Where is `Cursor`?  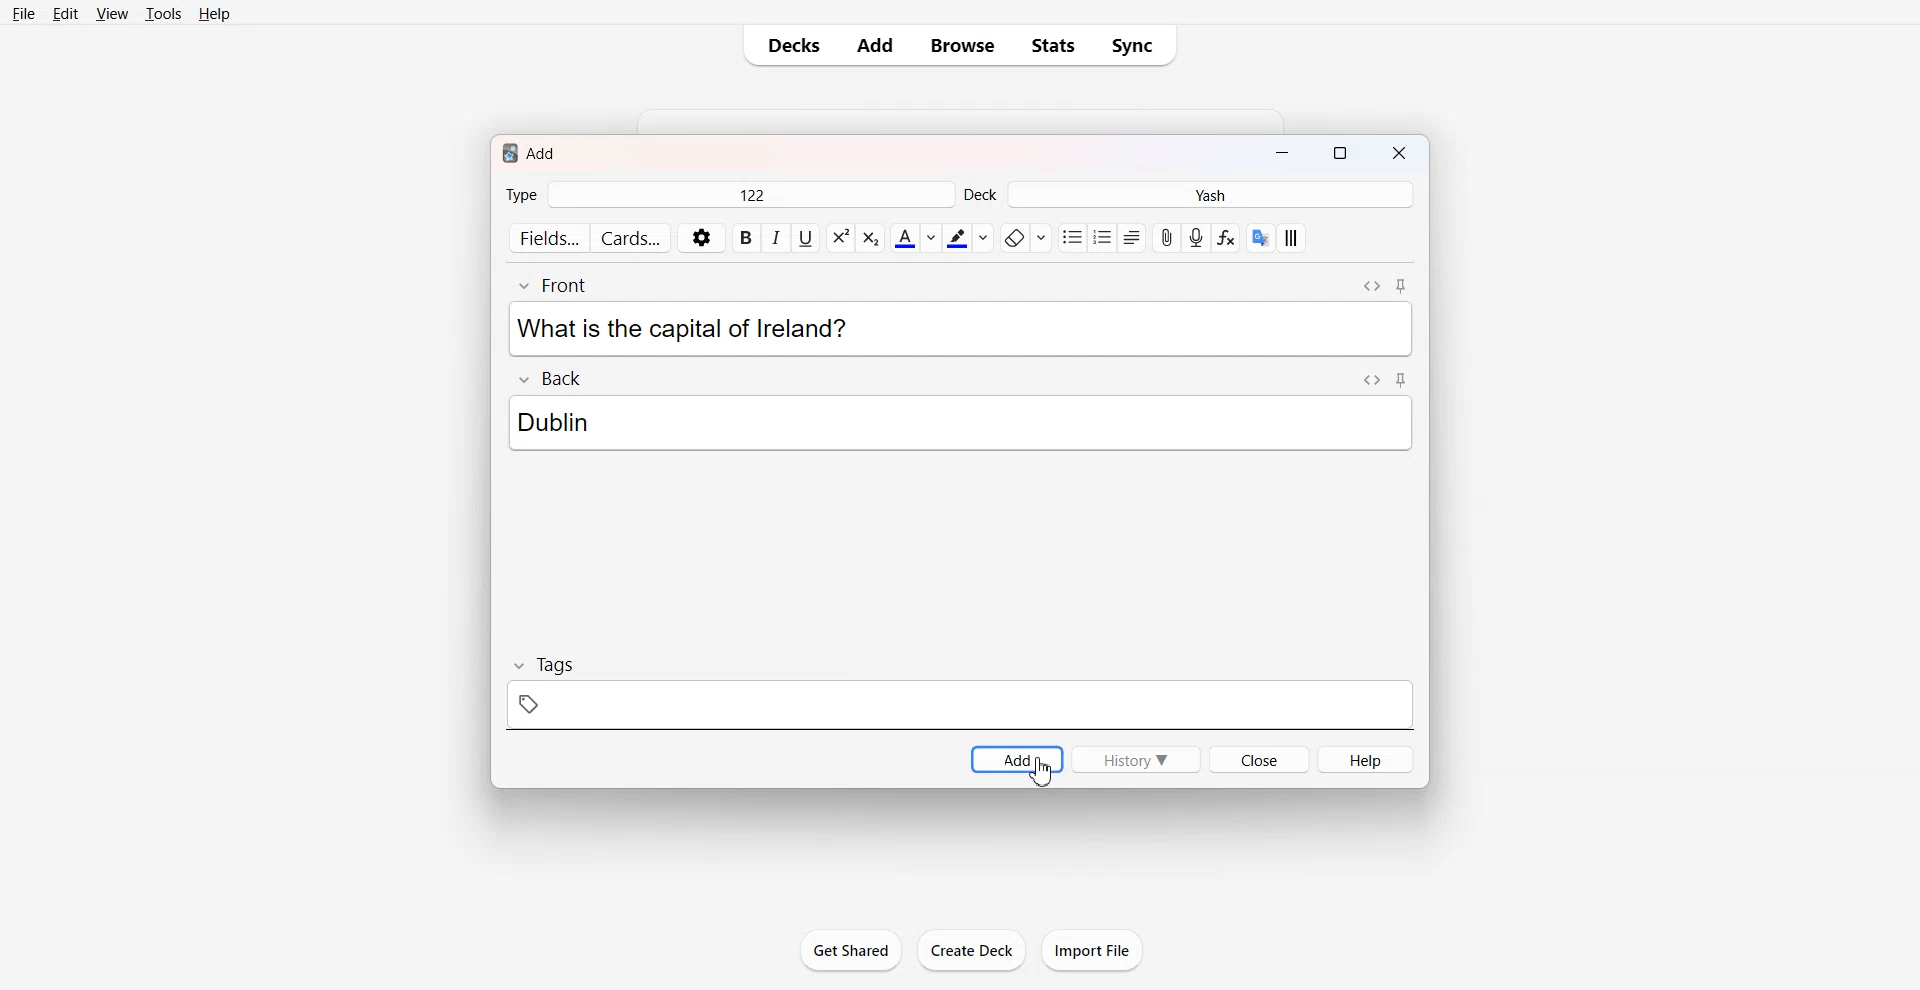 Cursor is located at coordinates (1039, 772).